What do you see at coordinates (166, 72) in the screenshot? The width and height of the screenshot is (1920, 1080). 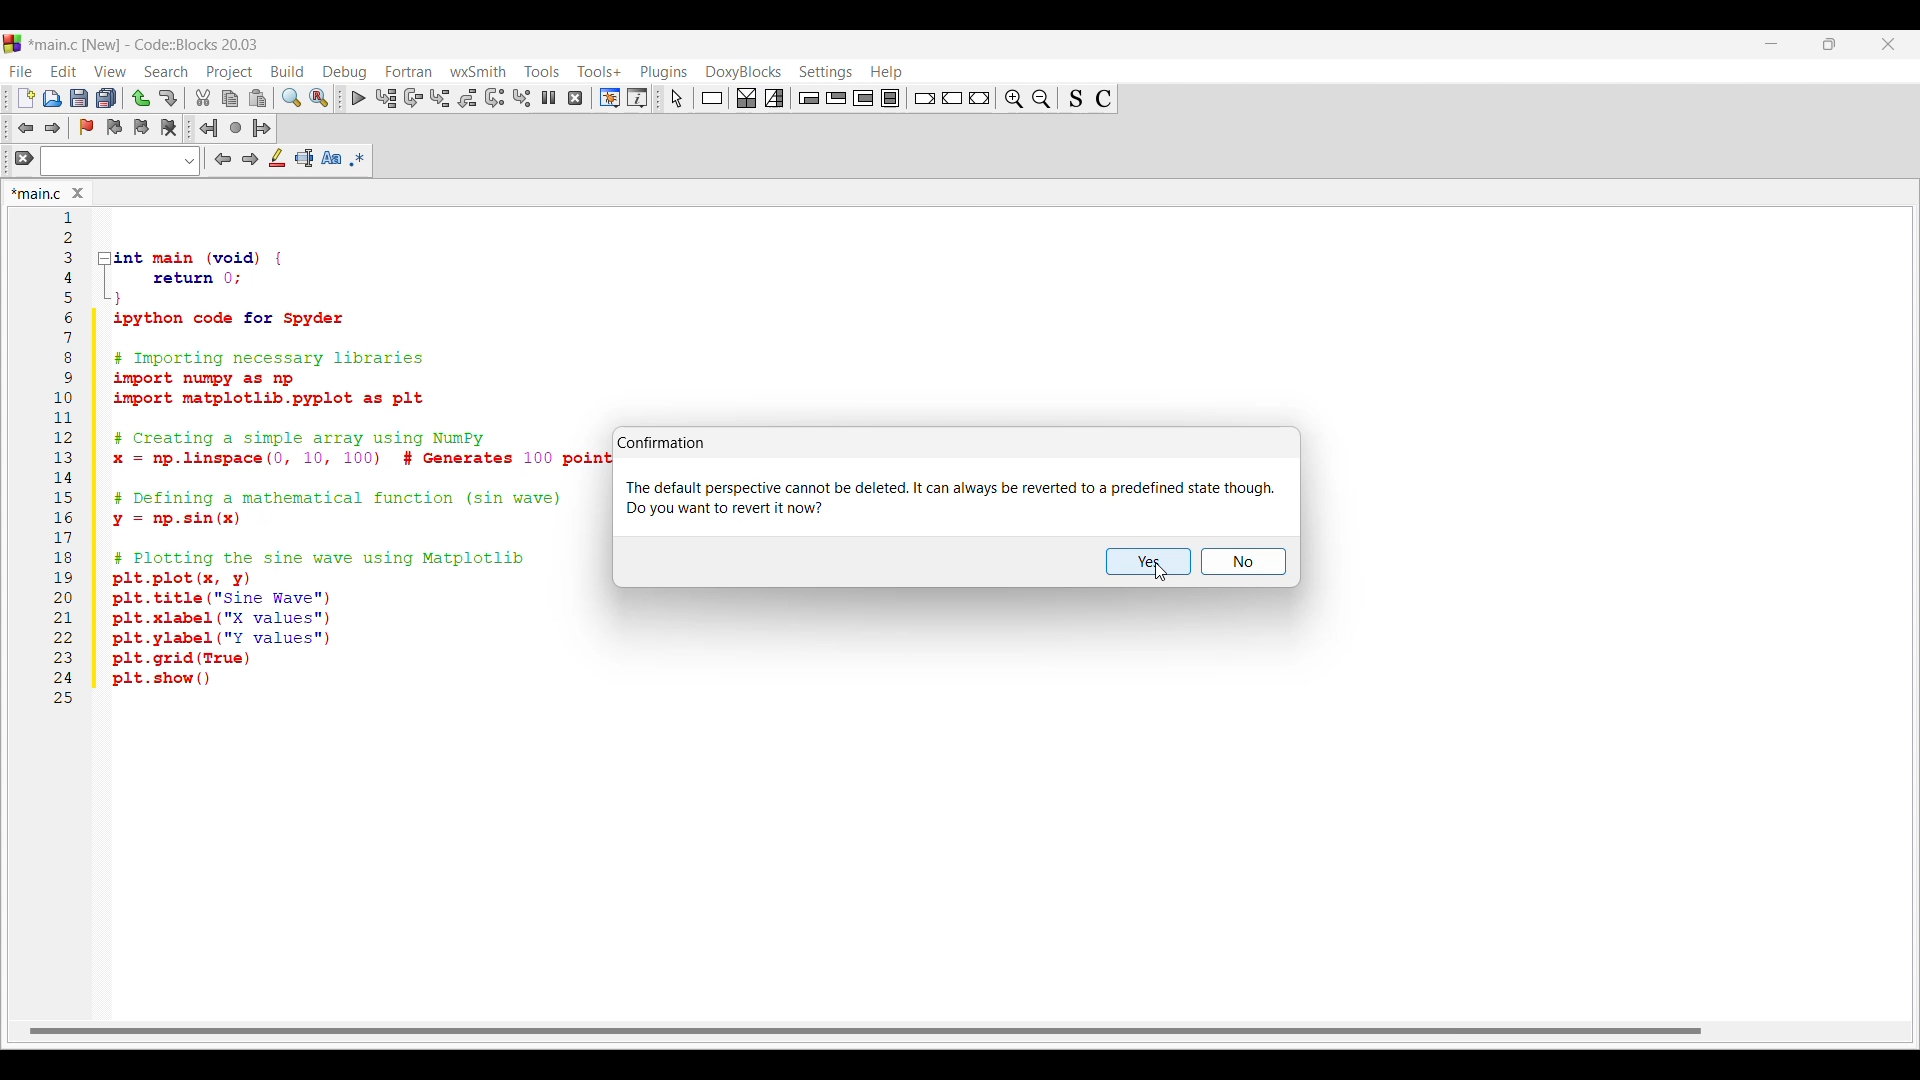 I see `Search menu` at bounding box center [166, 72].